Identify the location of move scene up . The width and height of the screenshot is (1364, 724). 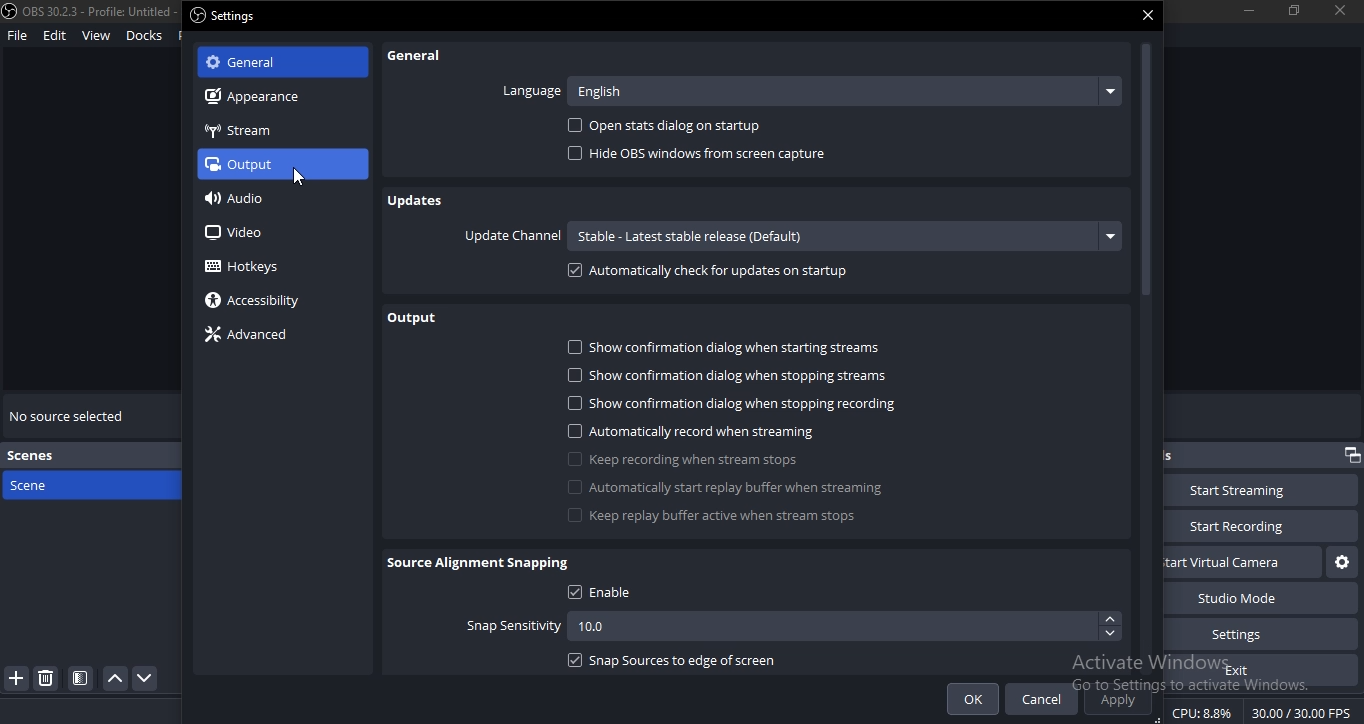
(116, 679).